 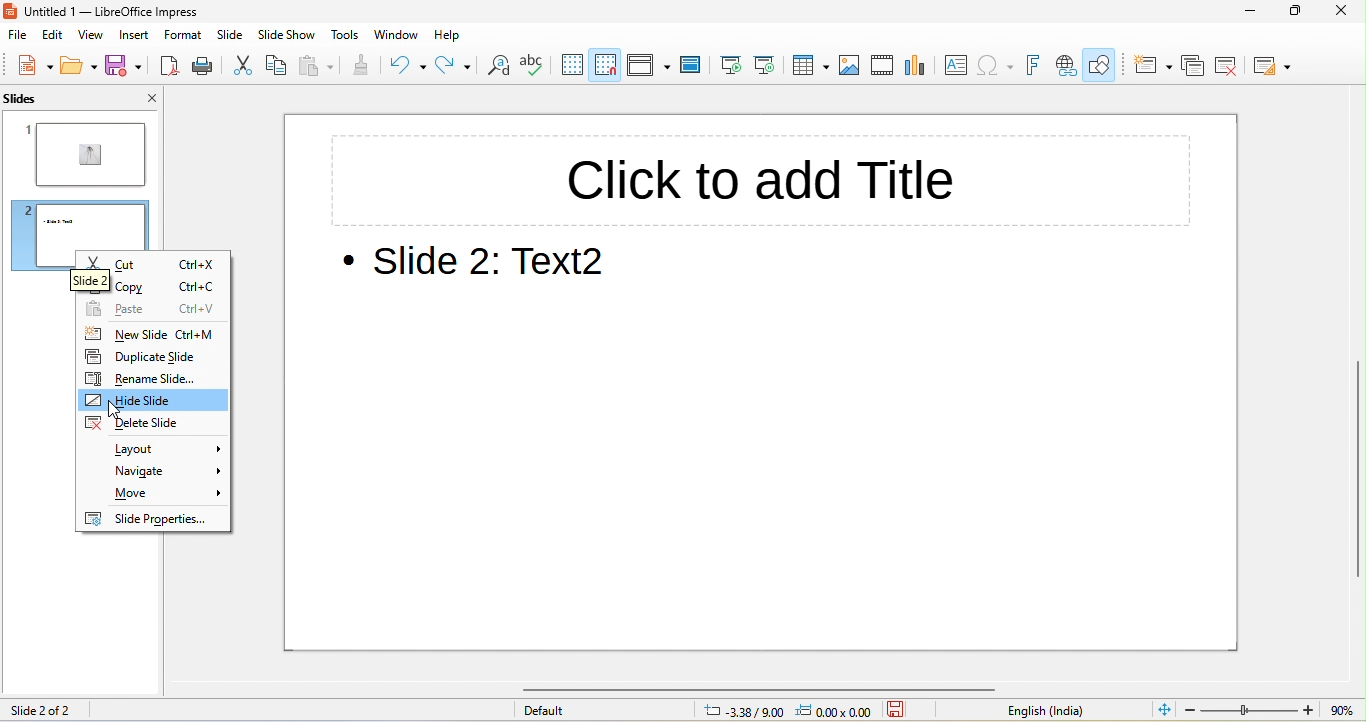 I want to click on duplicate slide, so click(x=151, y=358).